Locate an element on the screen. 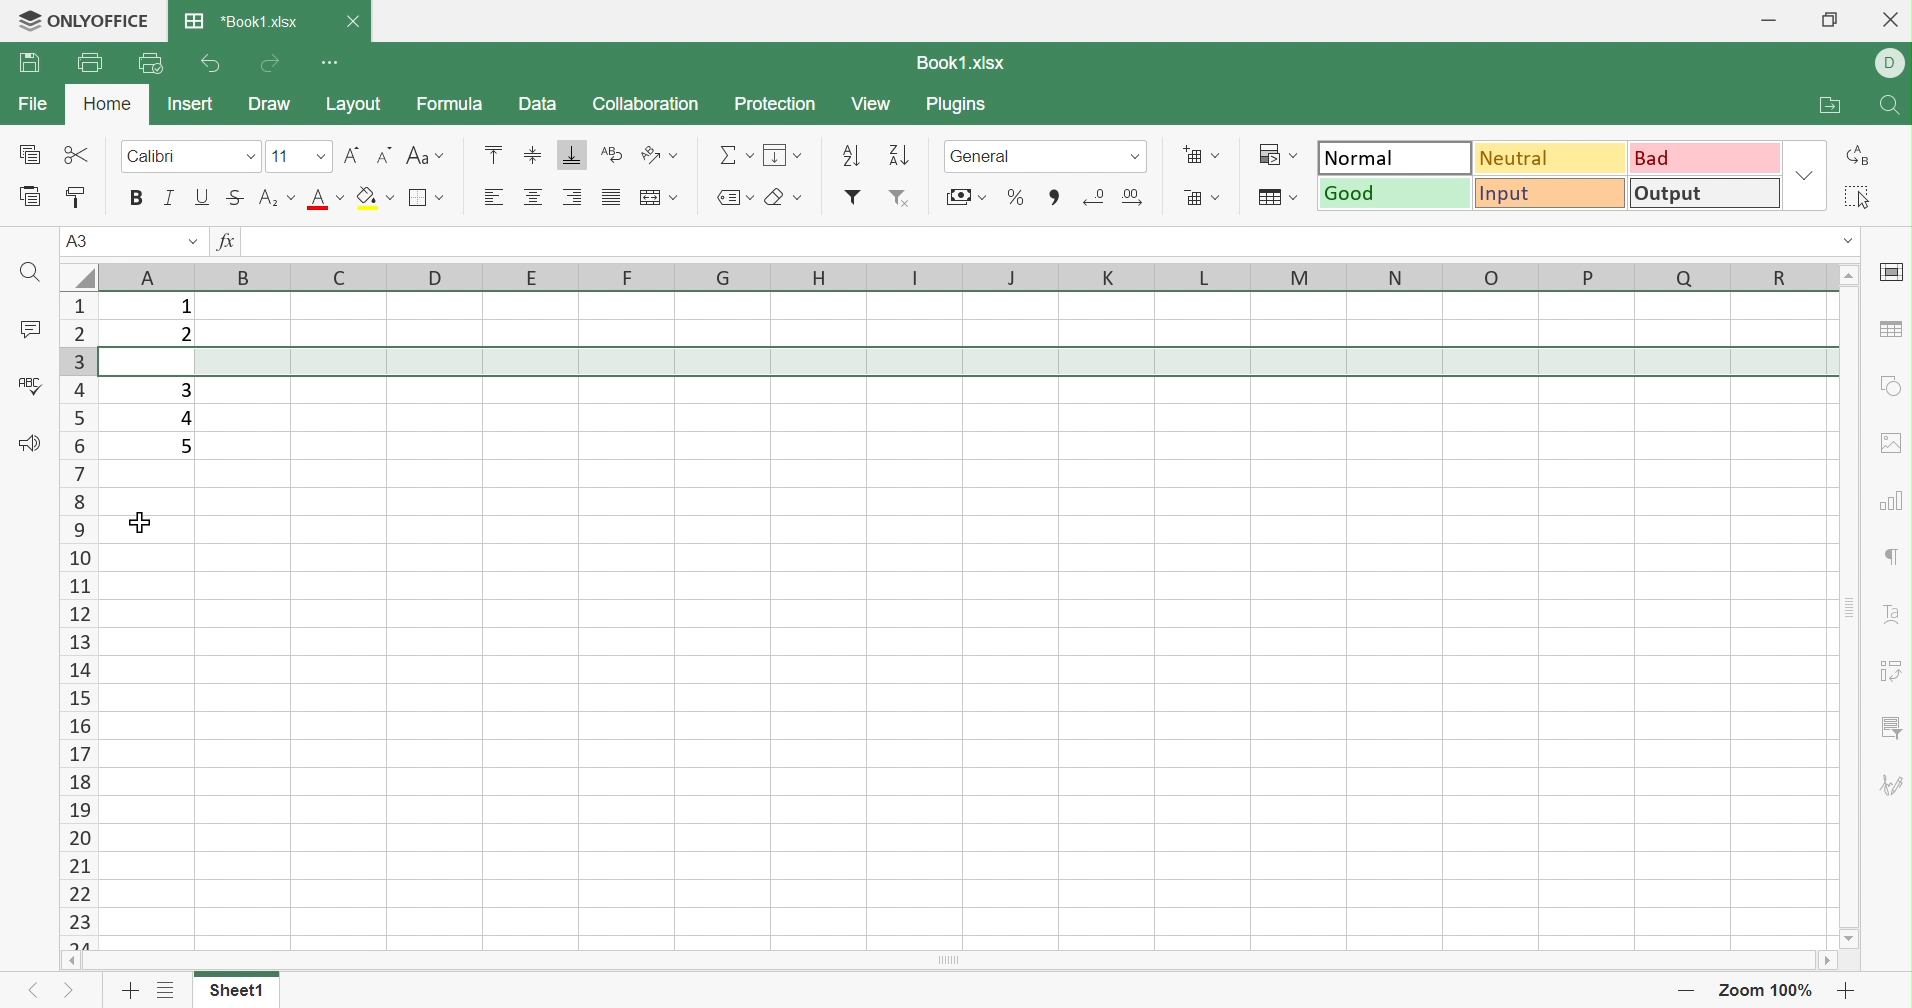 Image resolution: width=1912 pixels, height=1008 pixels. Decrement cells is located at coordinates (1094, 193).